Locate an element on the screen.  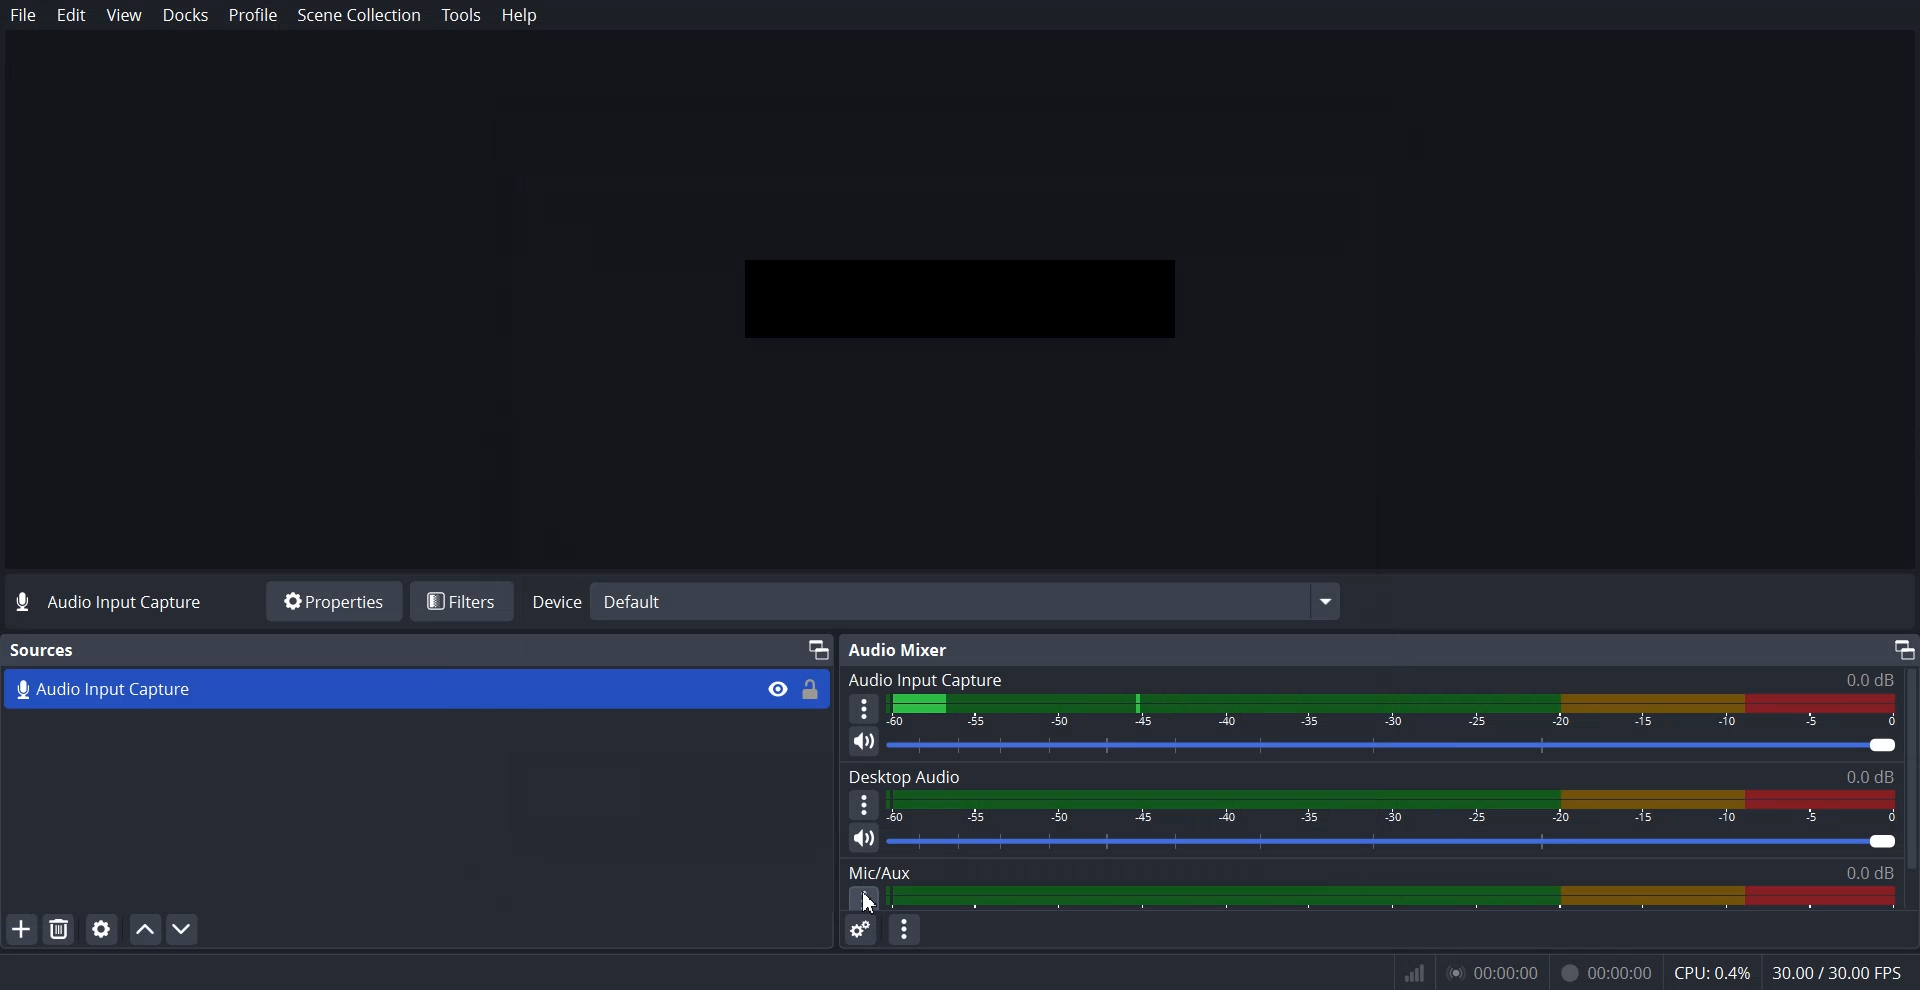
Tools is located at coordinates (463, 16).